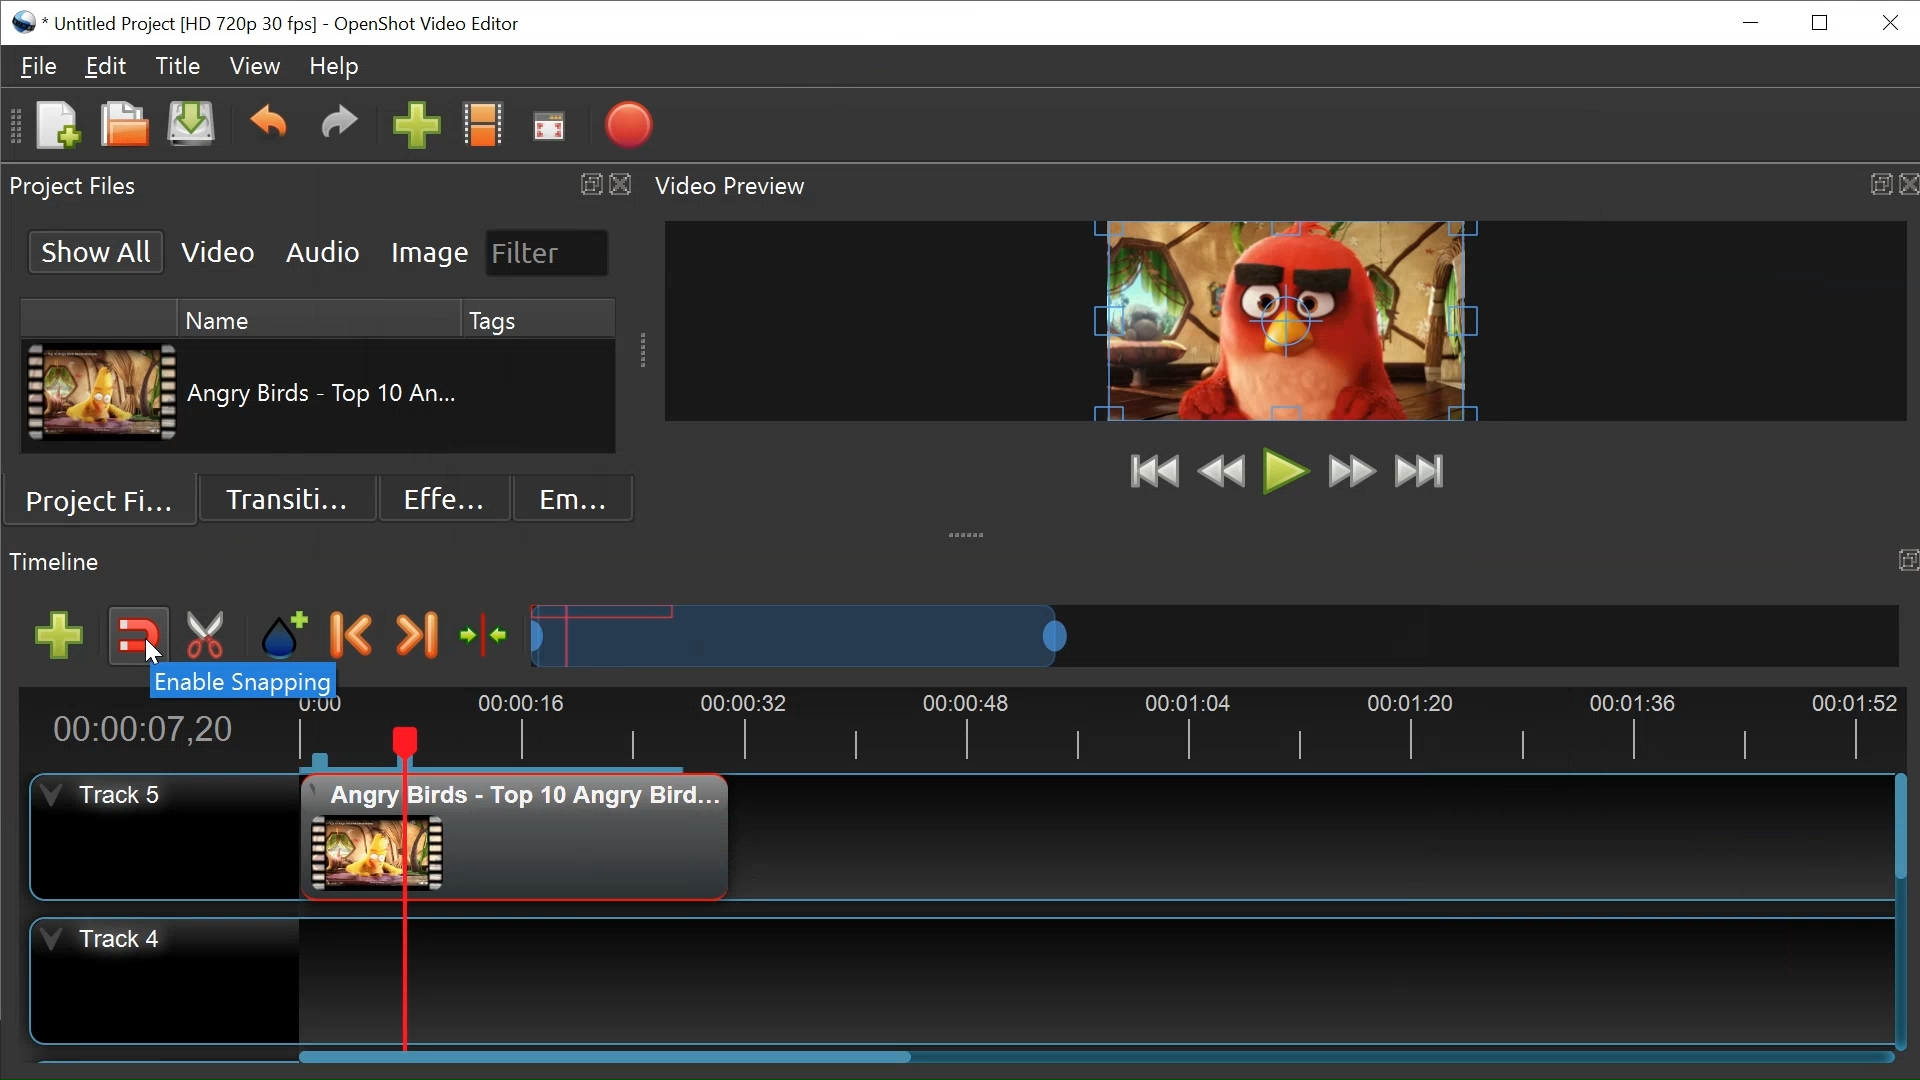 The image size is (1920, 1080). Describe the element at coordinates (1817, 23) in the screenshot. I see `Restore` at that location.